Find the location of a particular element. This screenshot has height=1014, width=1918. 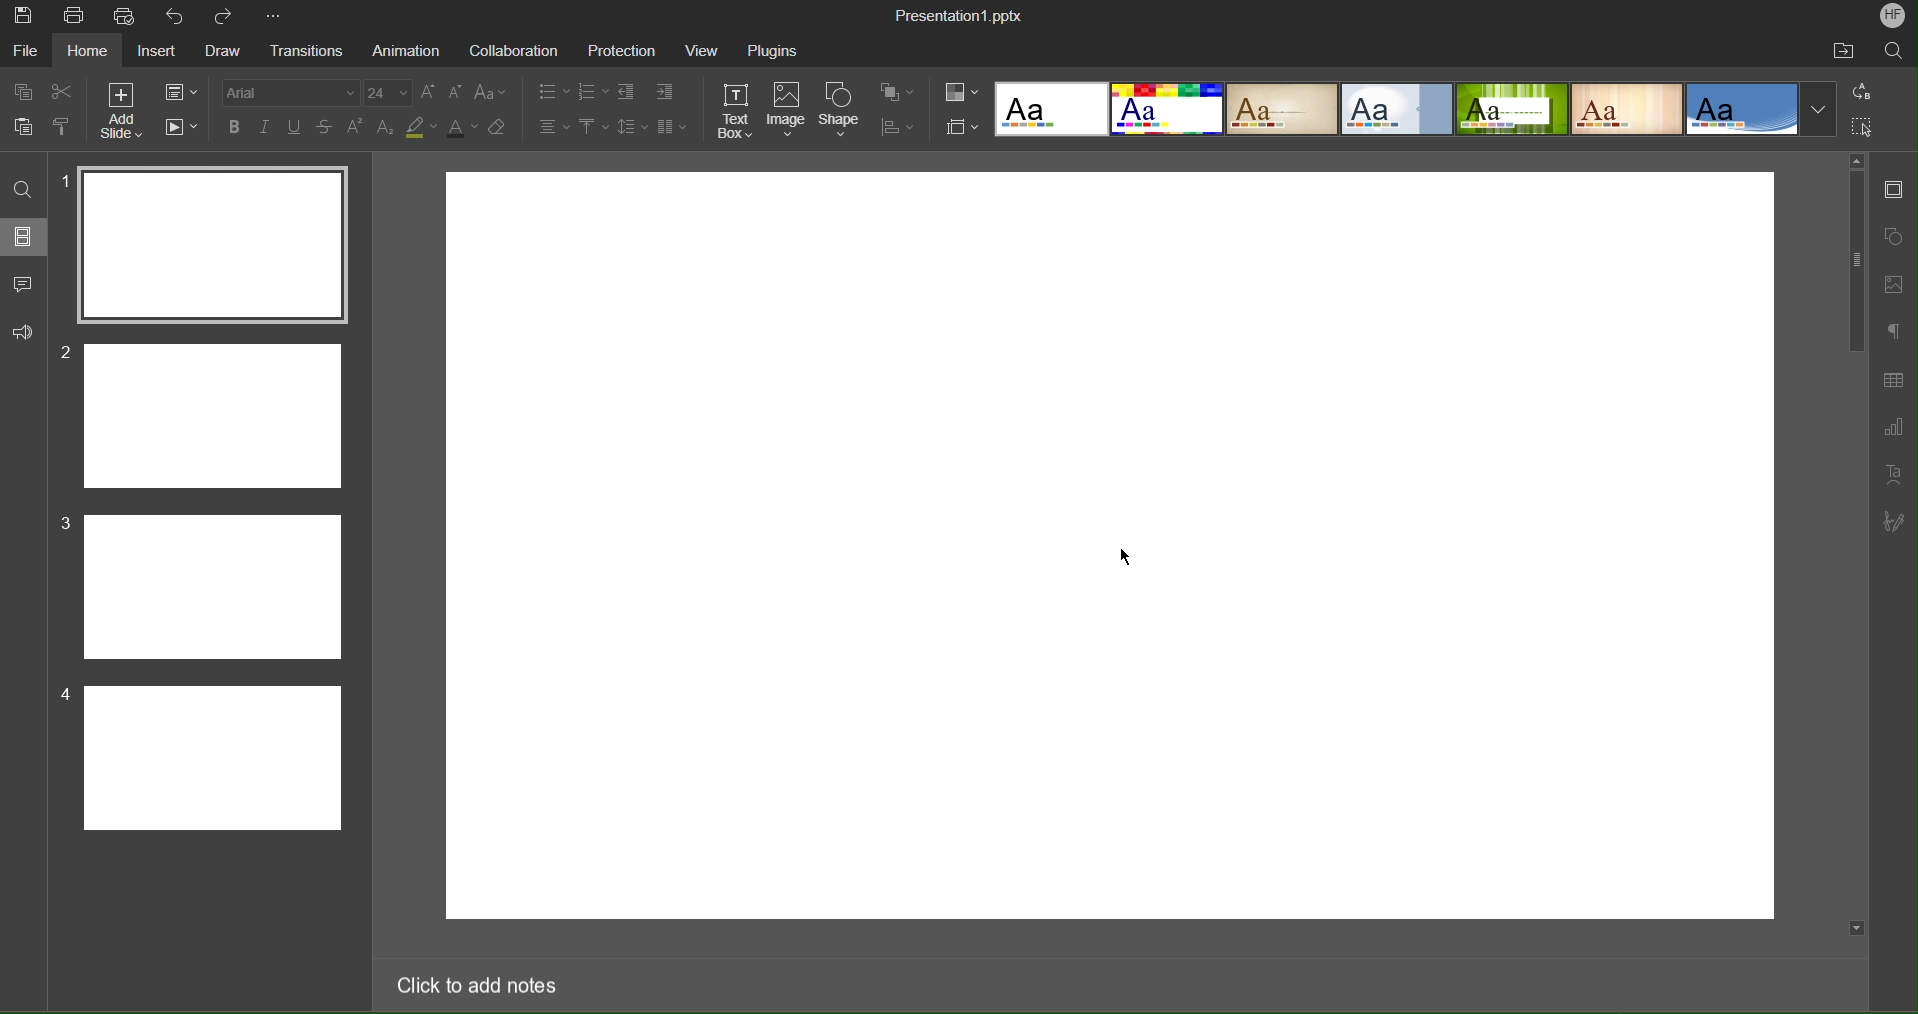

More Options is located at coordinates (273, 17).